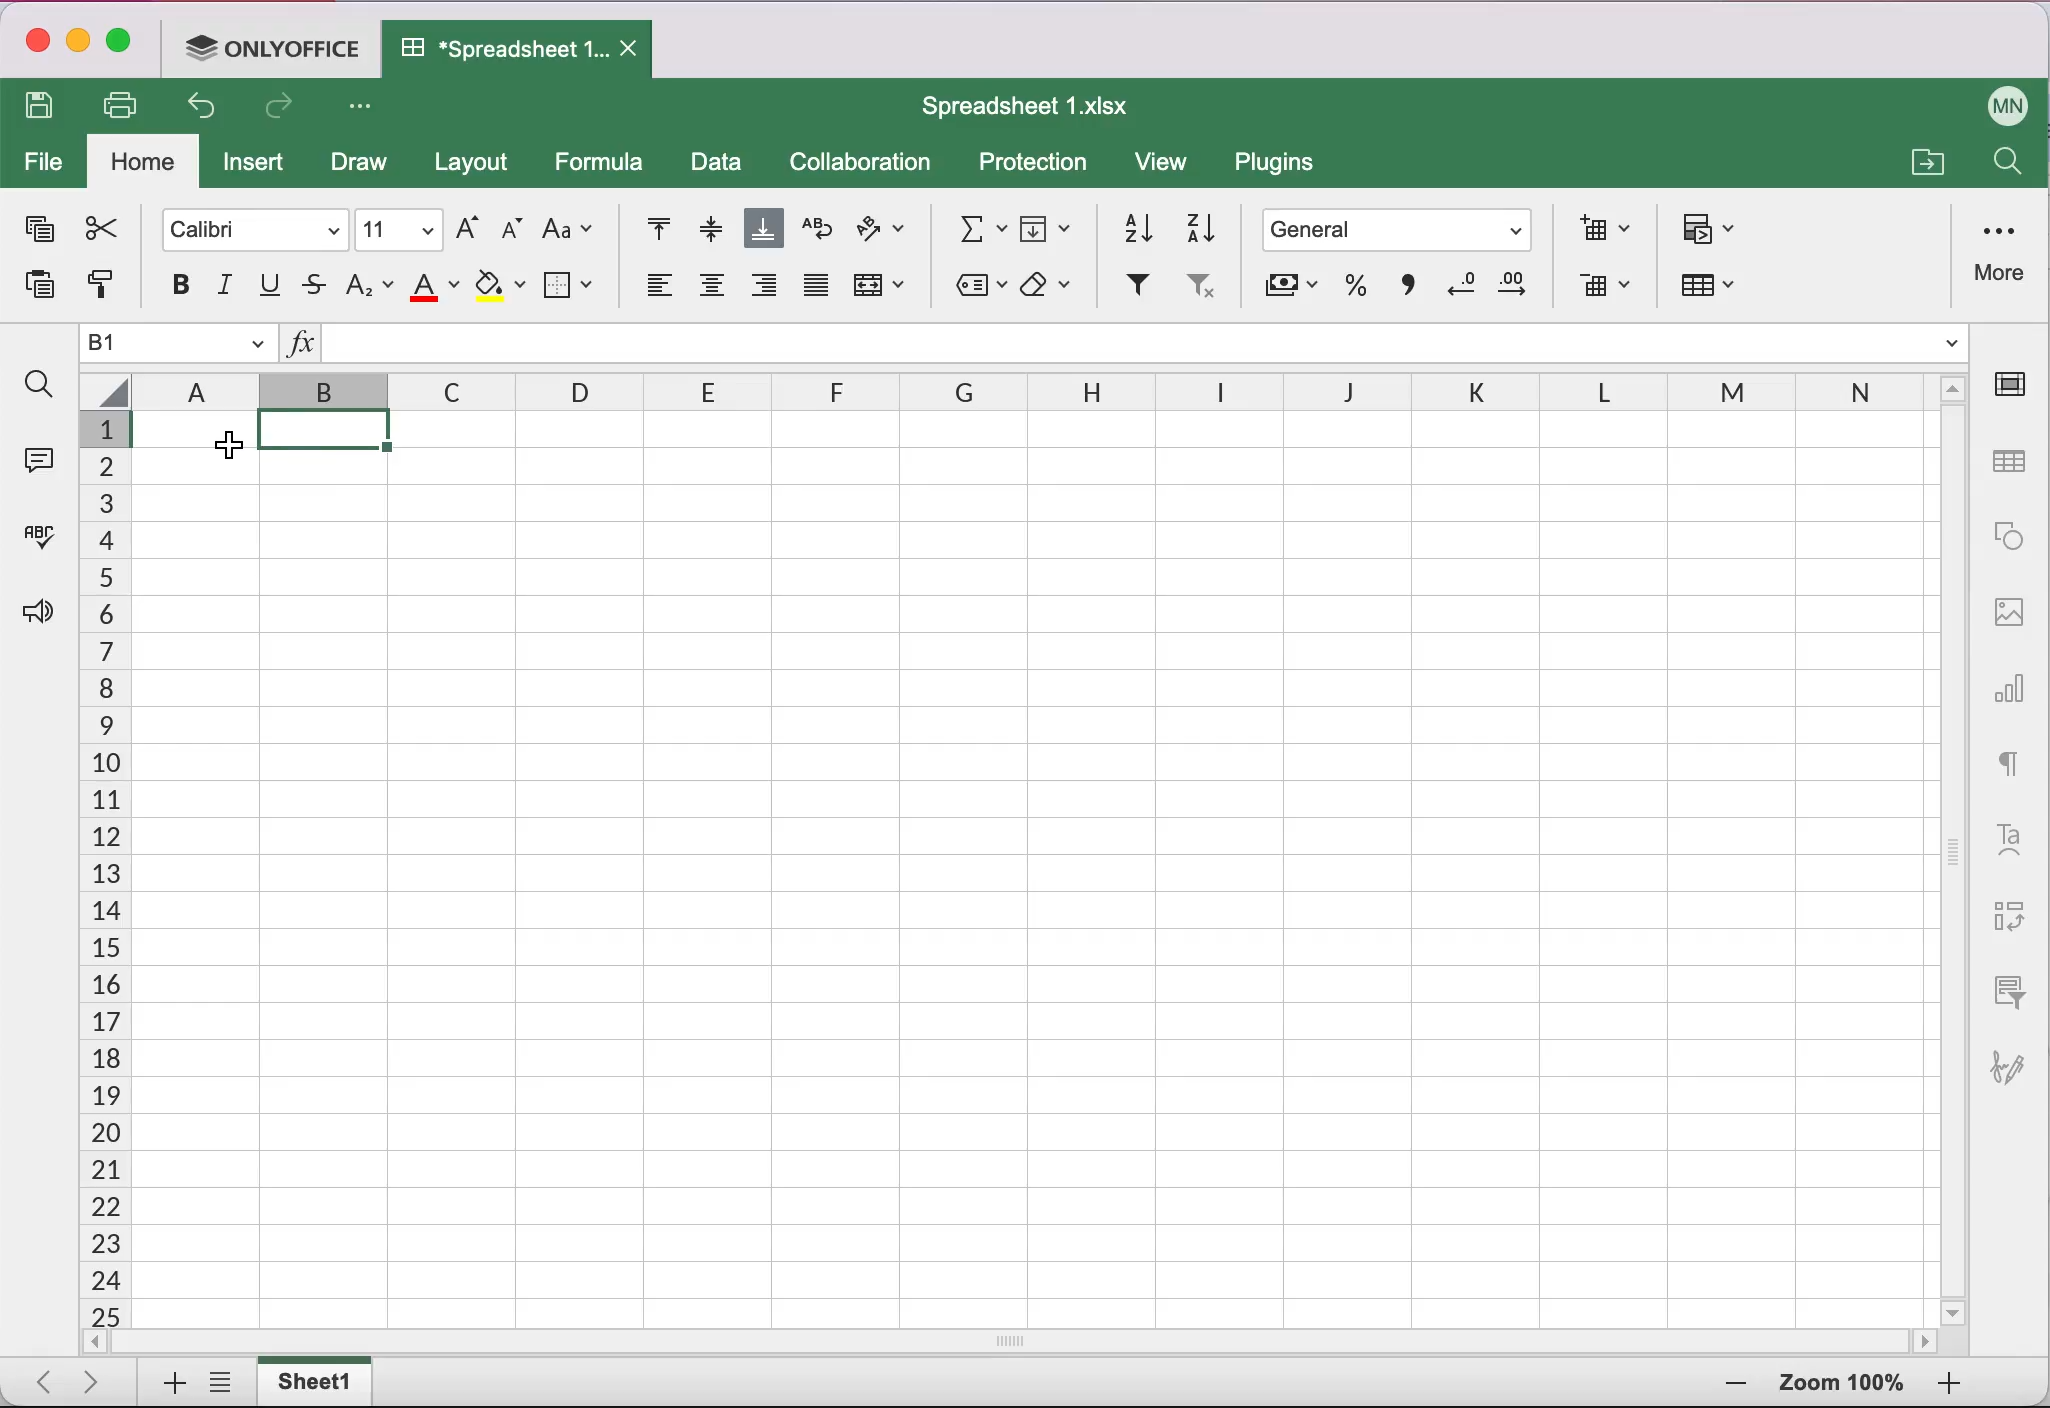  I want to click on align bottom, so click(765, 231).